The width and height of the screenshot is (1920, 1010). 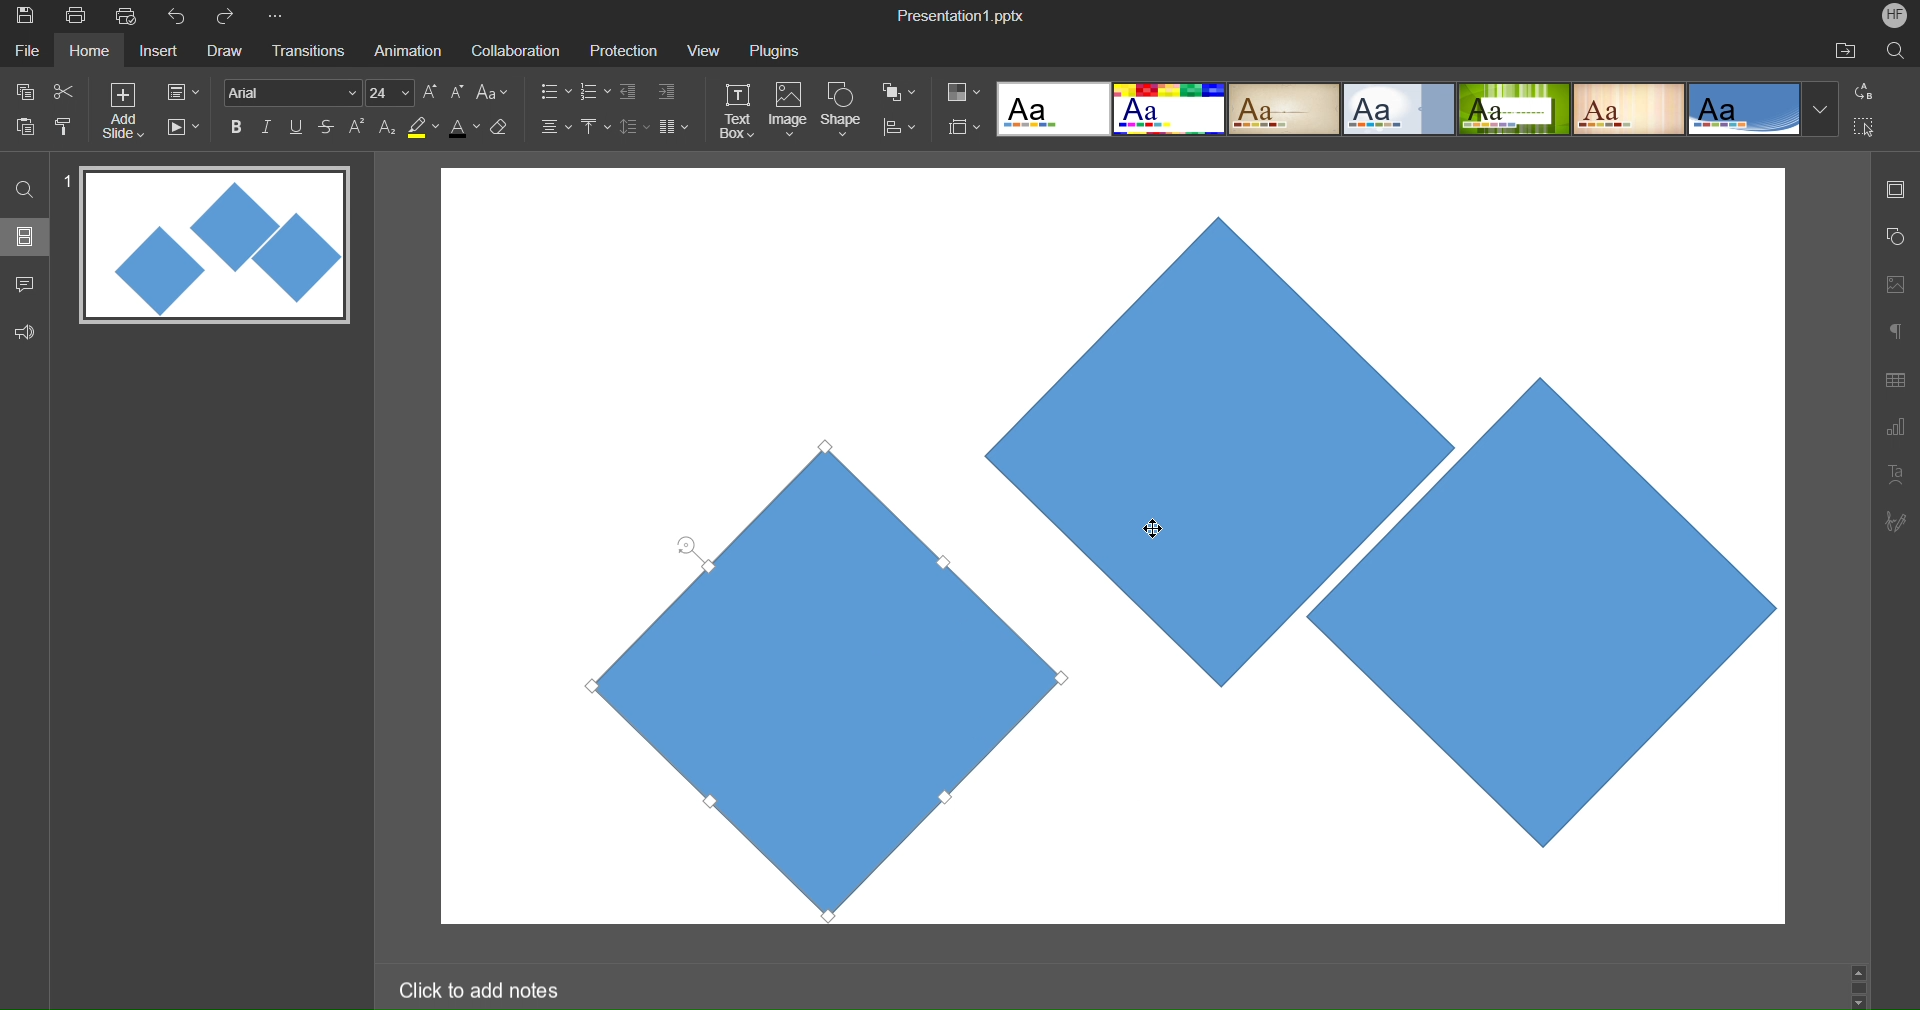 I want to click on Table, so click(x=1896, y=379).